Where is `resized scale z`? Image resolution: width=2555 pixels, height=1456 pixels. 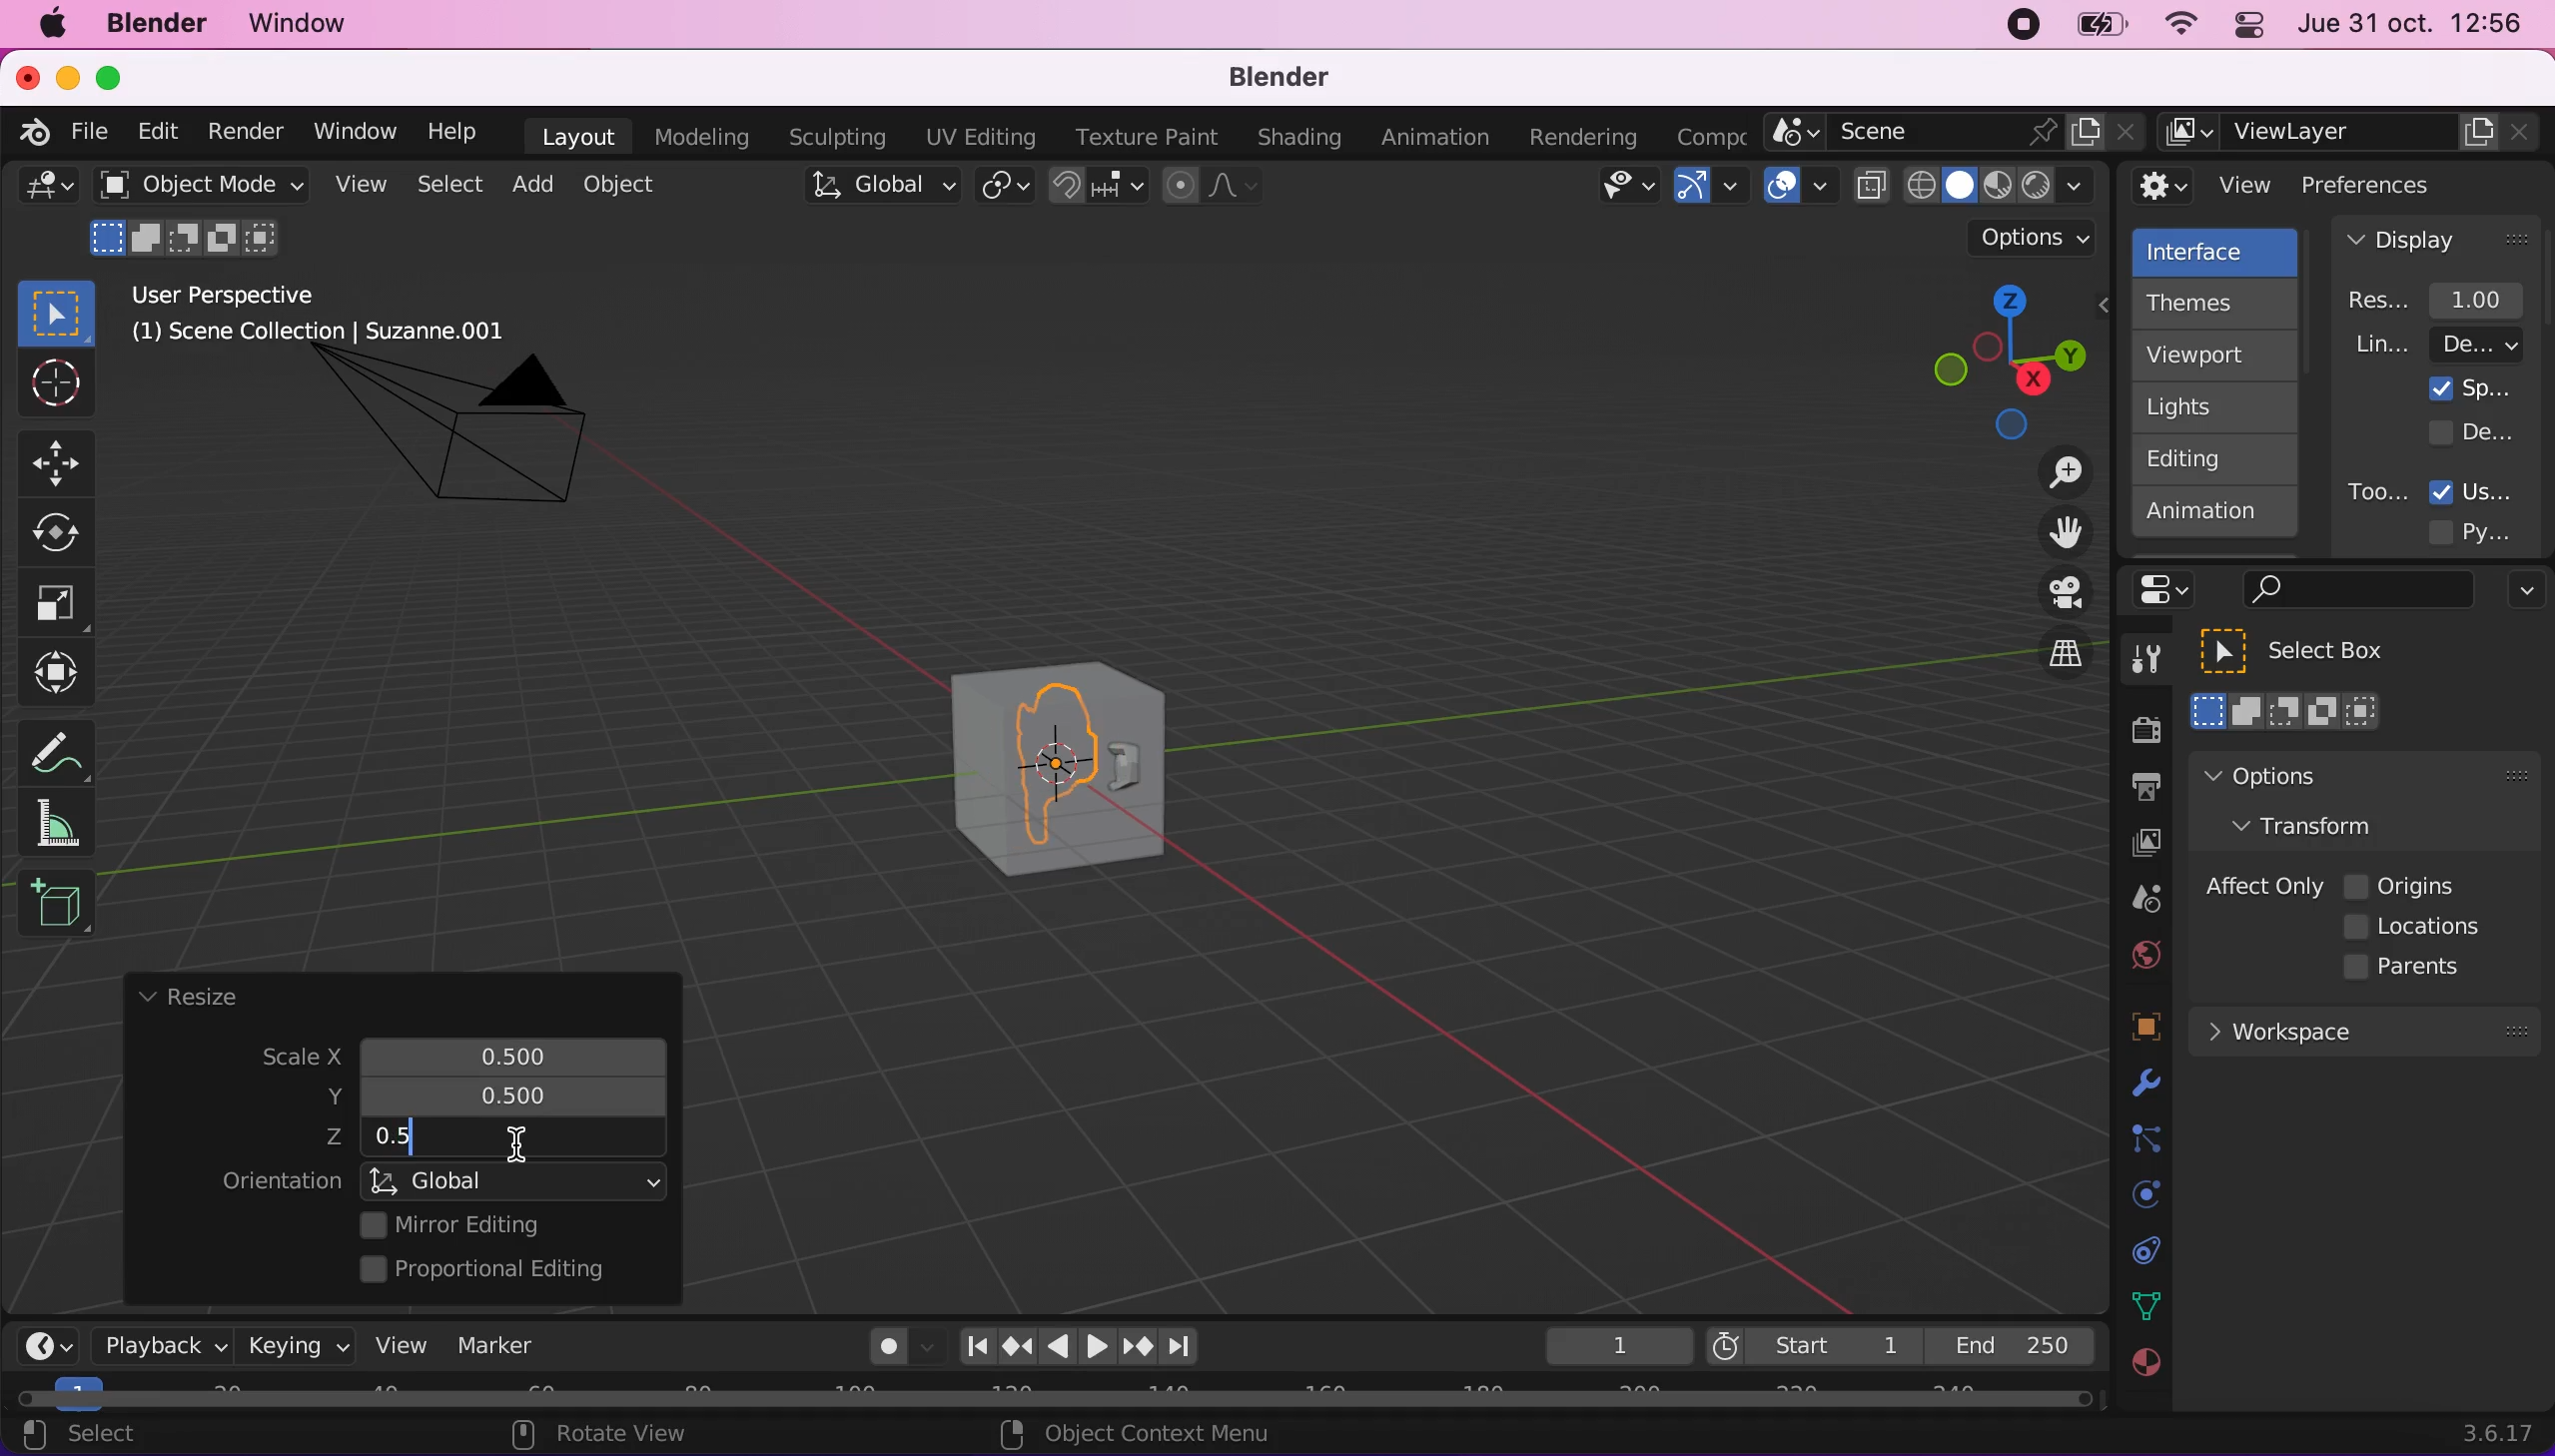
resized scale z is located at coordinates (414, 1139).